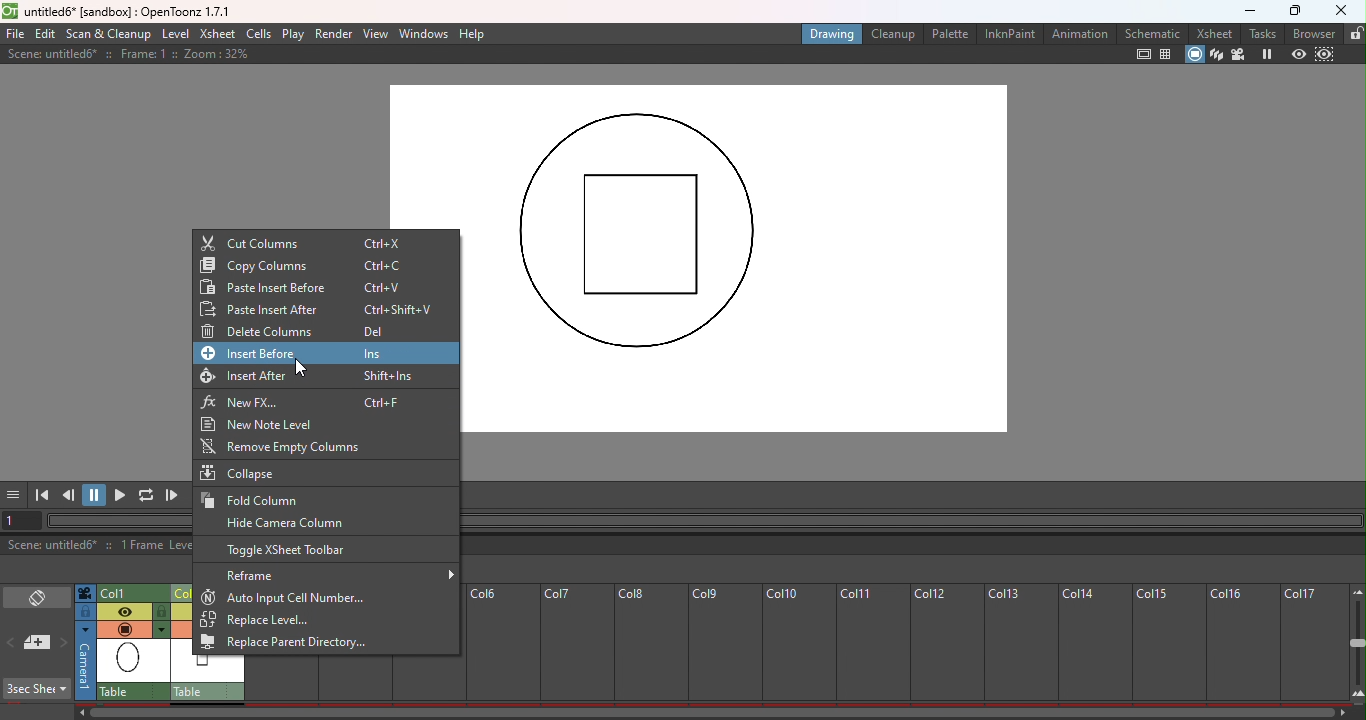 Image resolution: width=1366 pixels, height=720 pixels. Describe the element at coordinates (473, 34) in the screenshot. I see `Help` at that location.